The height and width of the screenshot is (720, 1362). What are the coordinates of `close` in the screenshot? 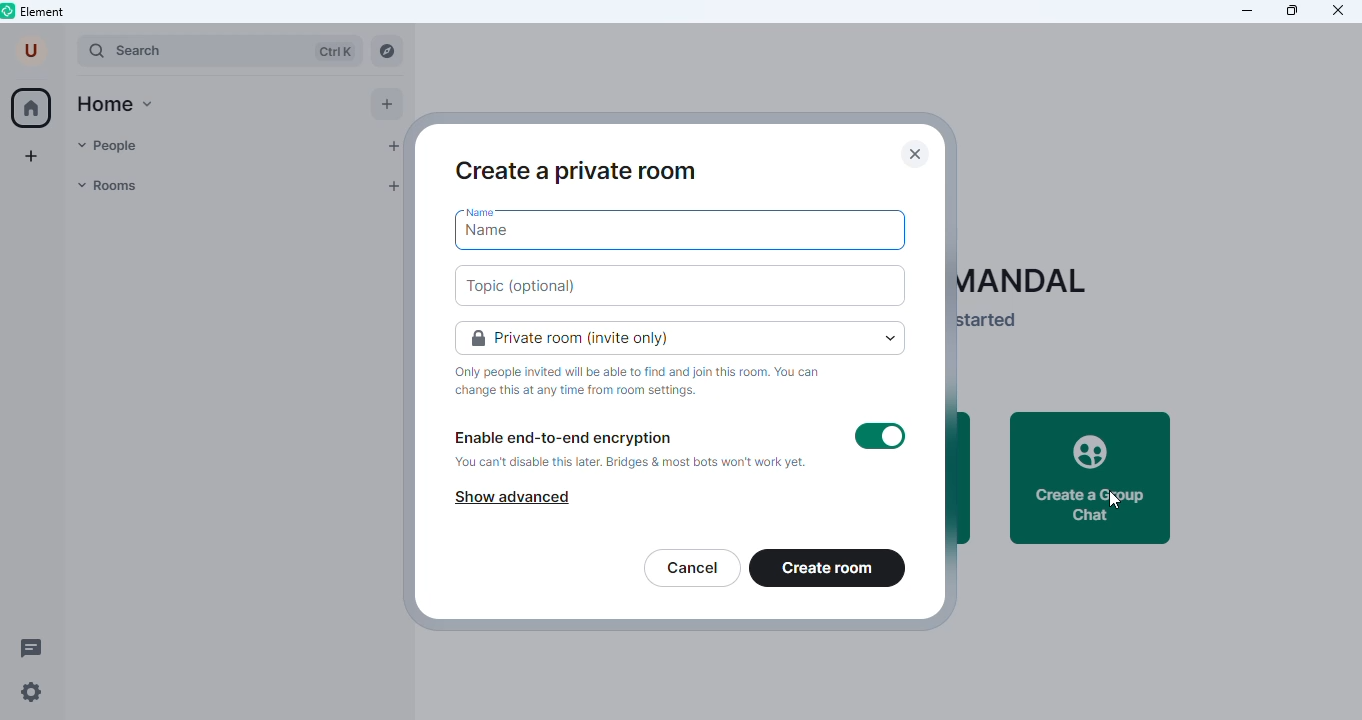 It's located at (1340, 11).